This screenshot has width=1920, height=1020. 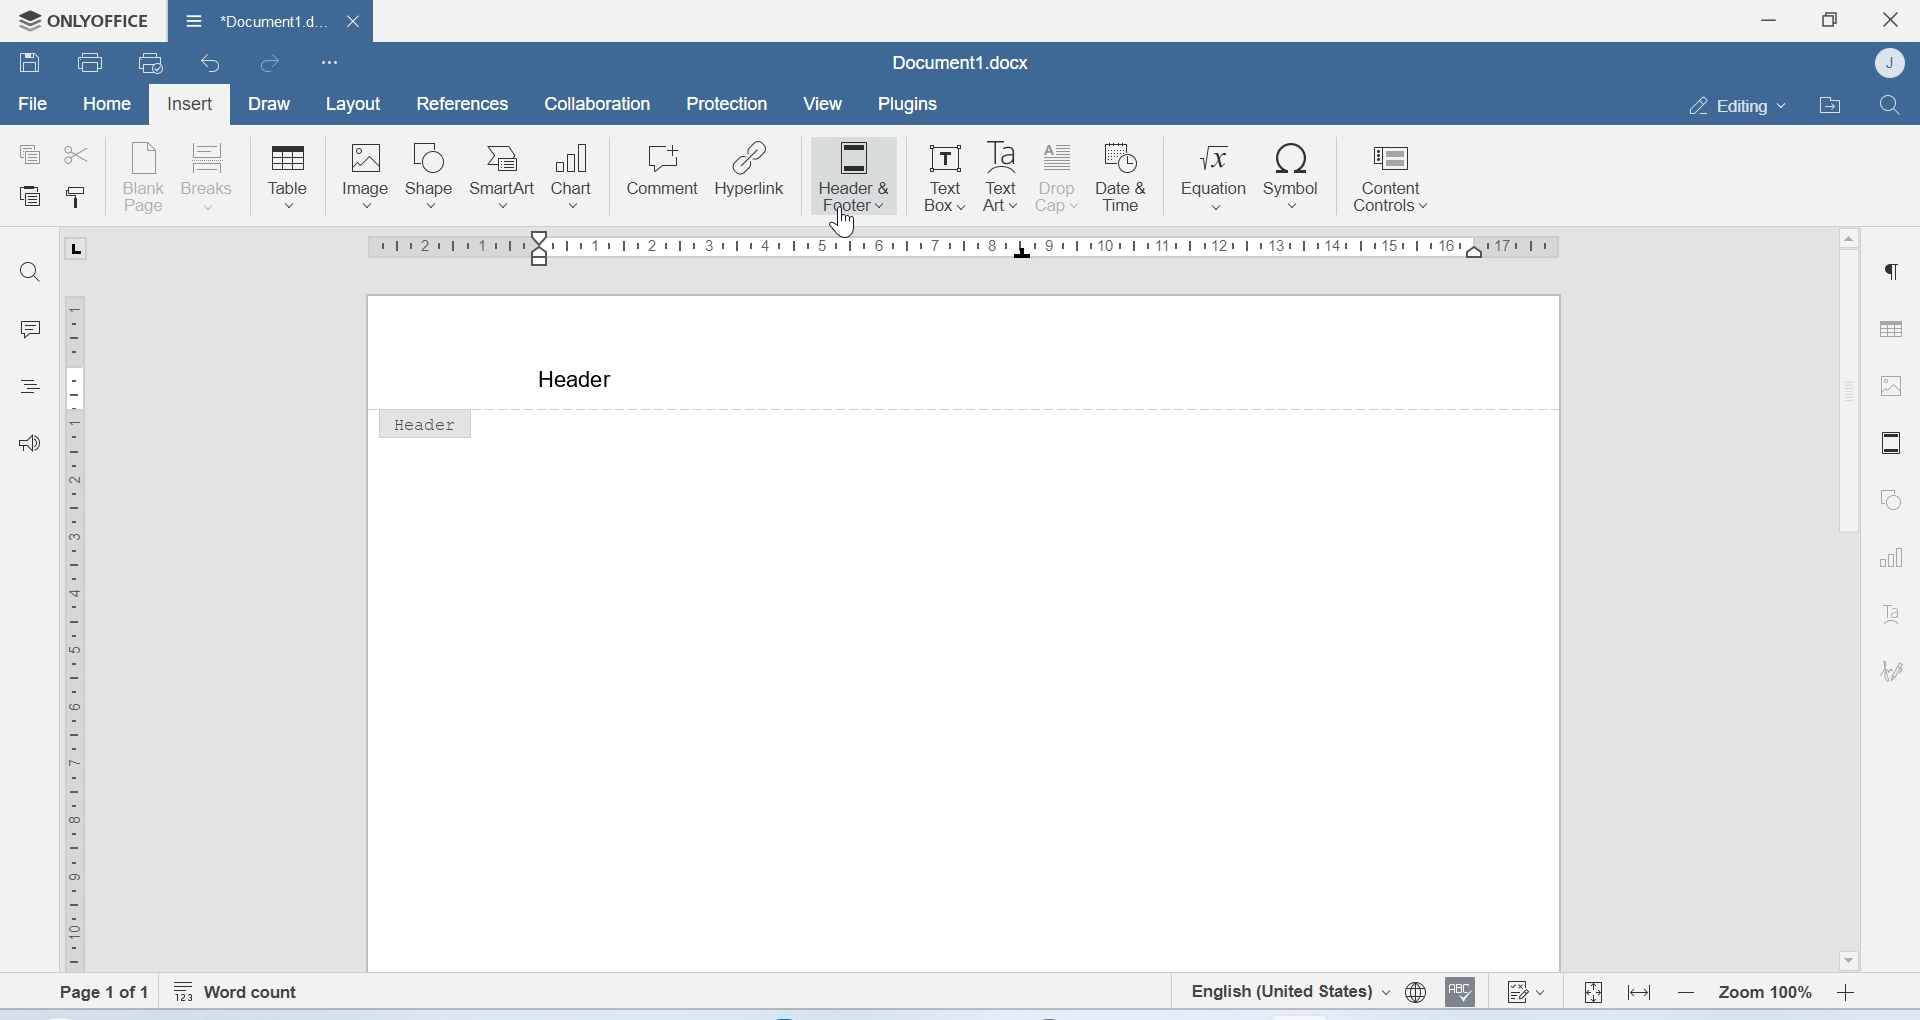 I want to click on View, so click(x=825, y=104).